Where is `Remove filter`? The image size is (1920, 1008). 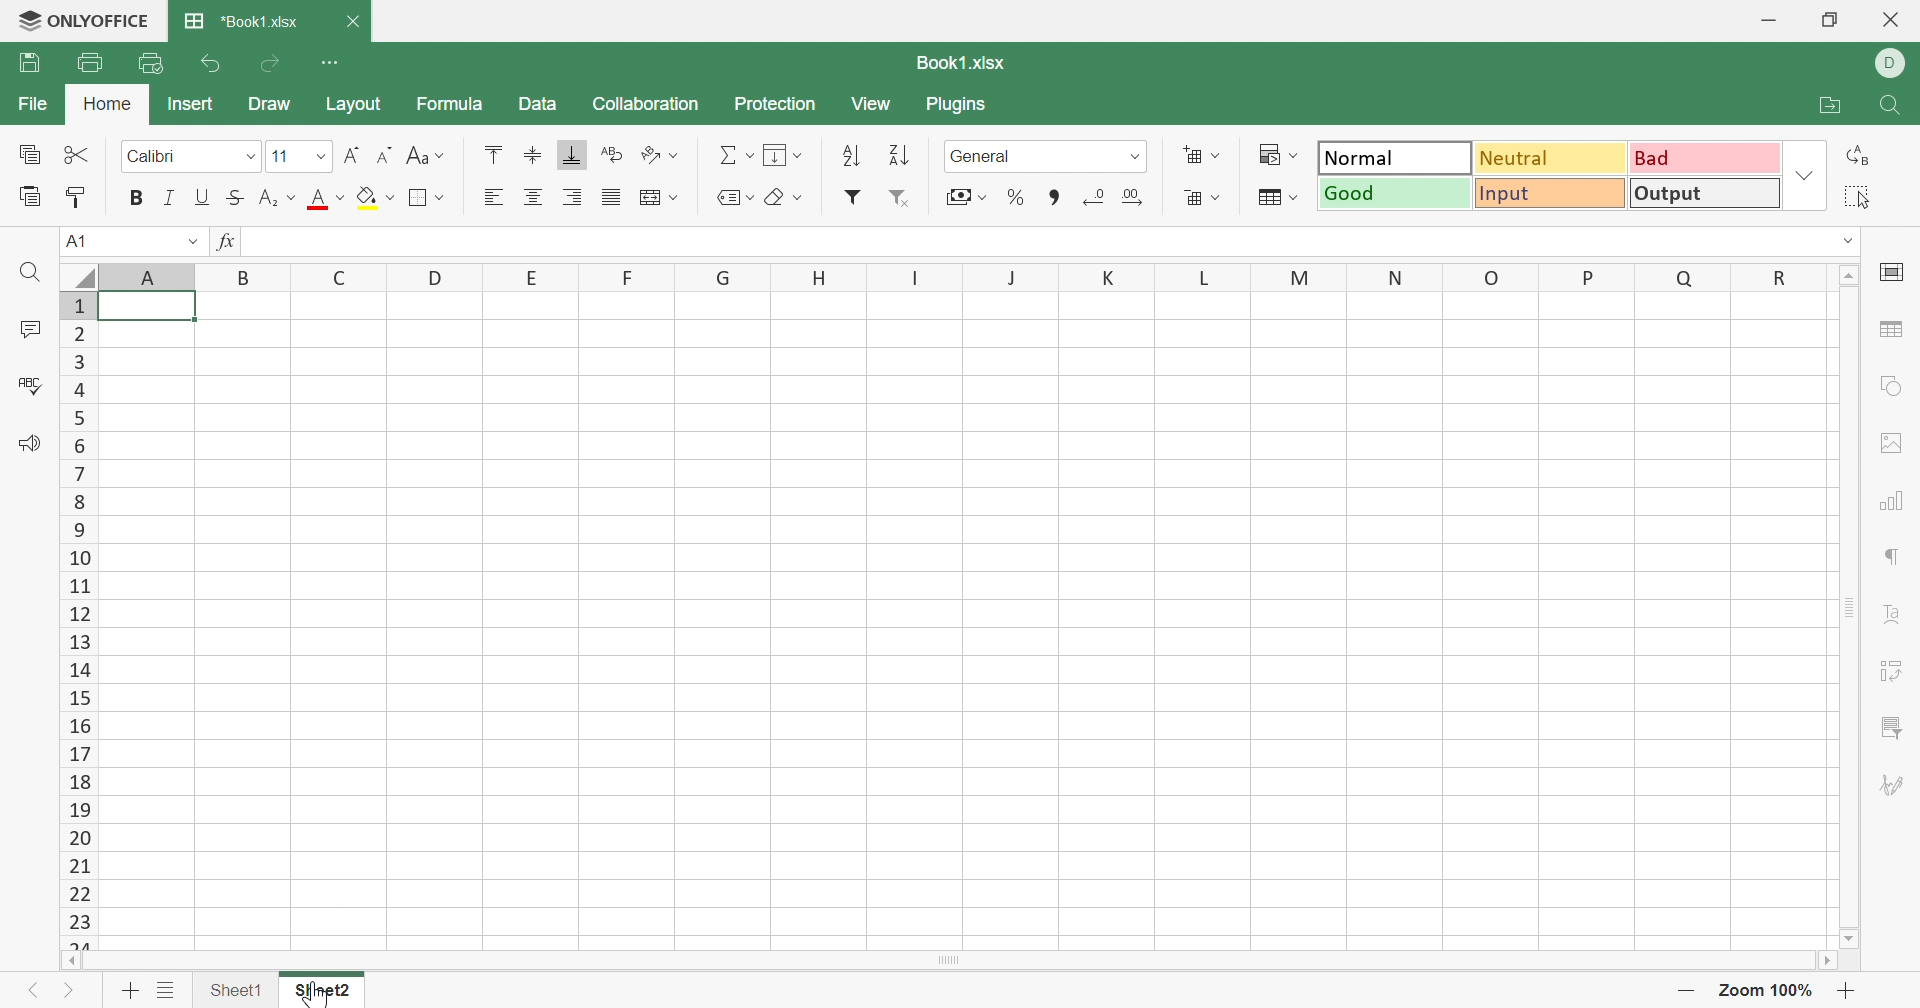 Remove filter is located at coordinates (904, 199).